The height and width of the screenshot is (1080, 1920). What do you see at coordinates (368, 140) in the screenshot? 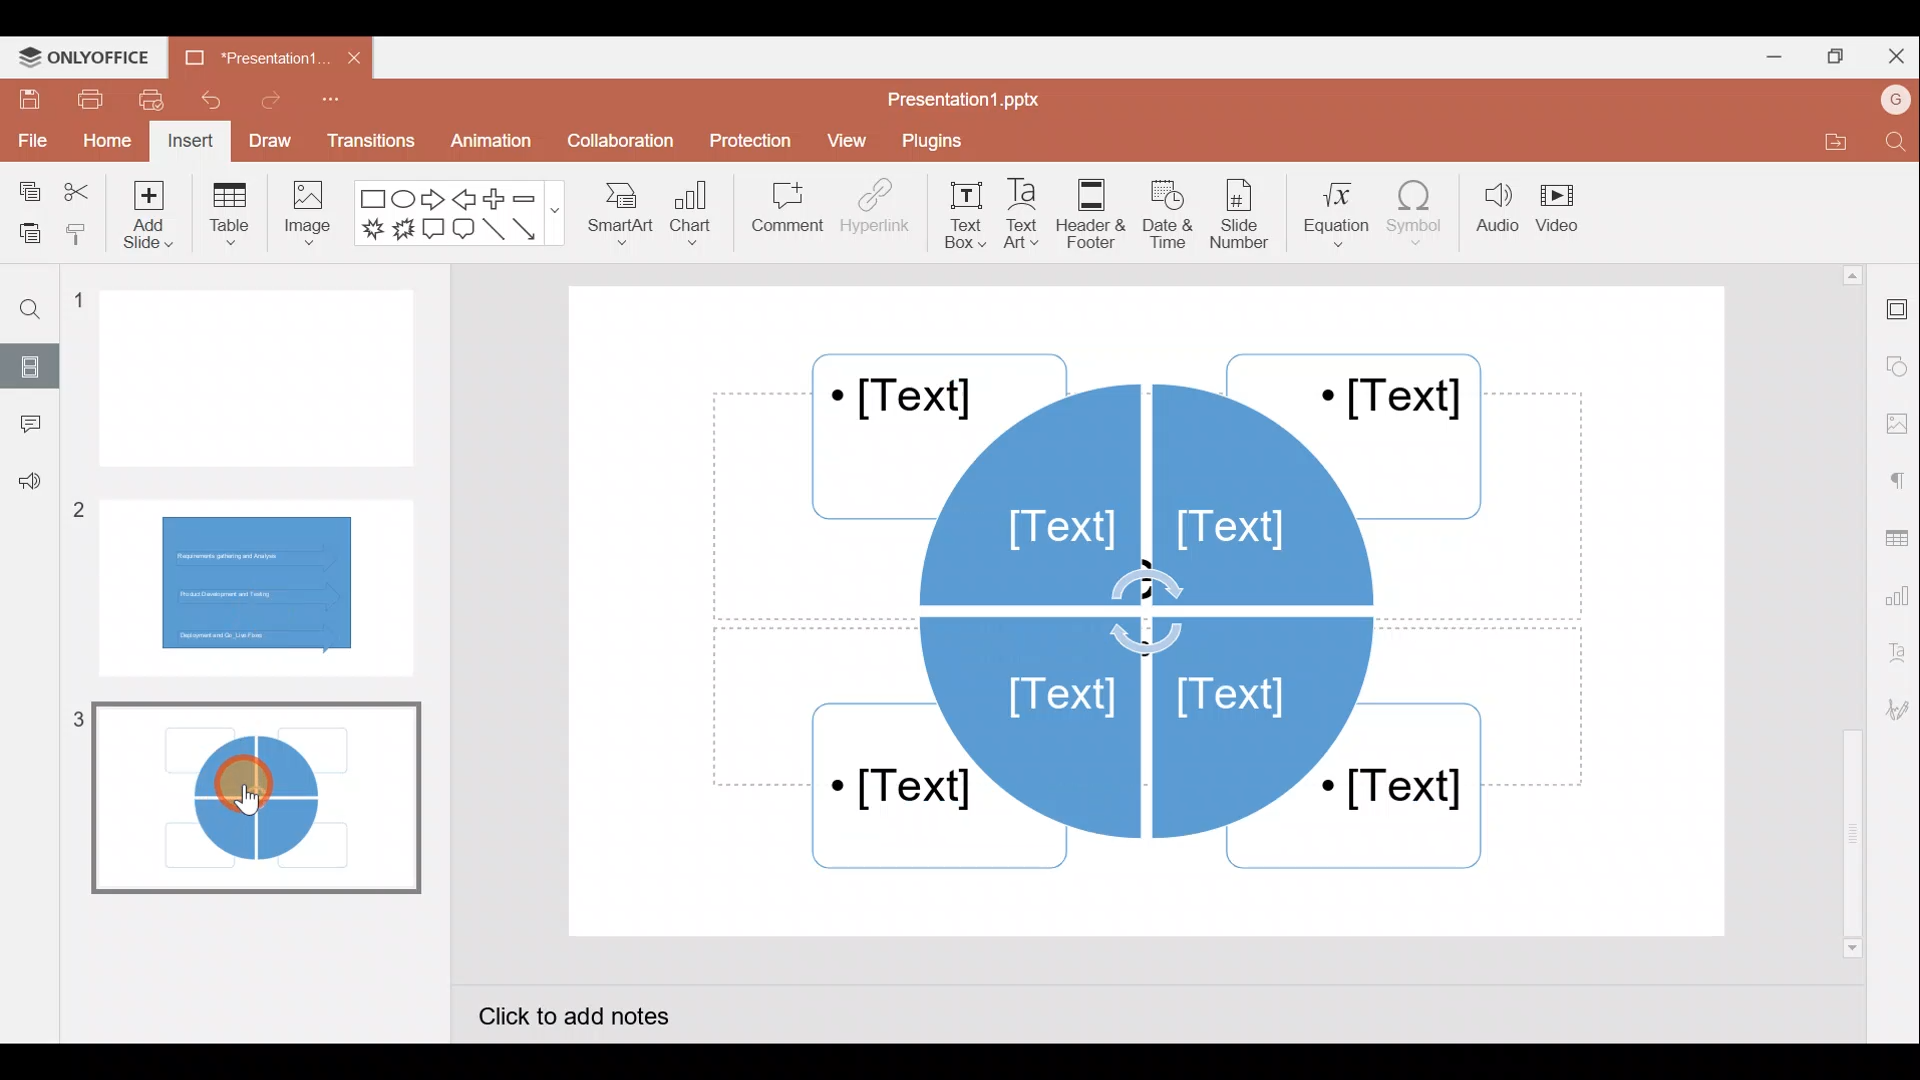
I see `Transitions` at bounding box center [368, 140].